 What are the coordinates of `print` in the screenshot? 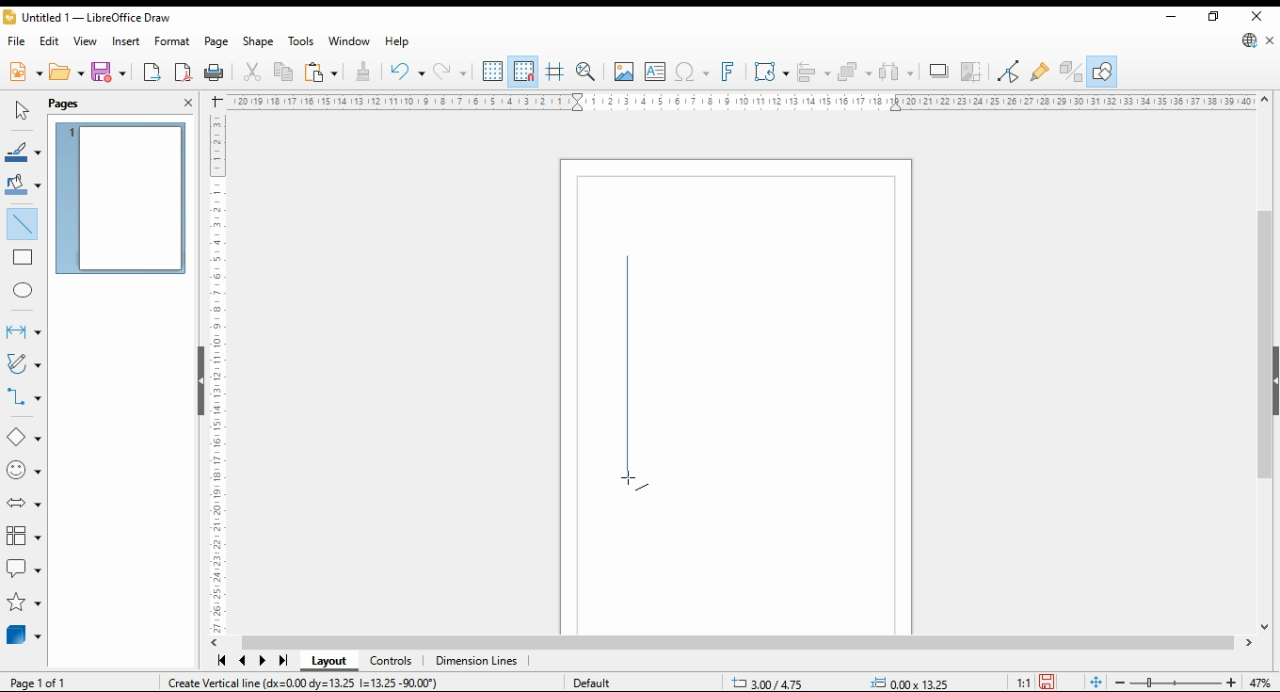 It's located at (215, 71).